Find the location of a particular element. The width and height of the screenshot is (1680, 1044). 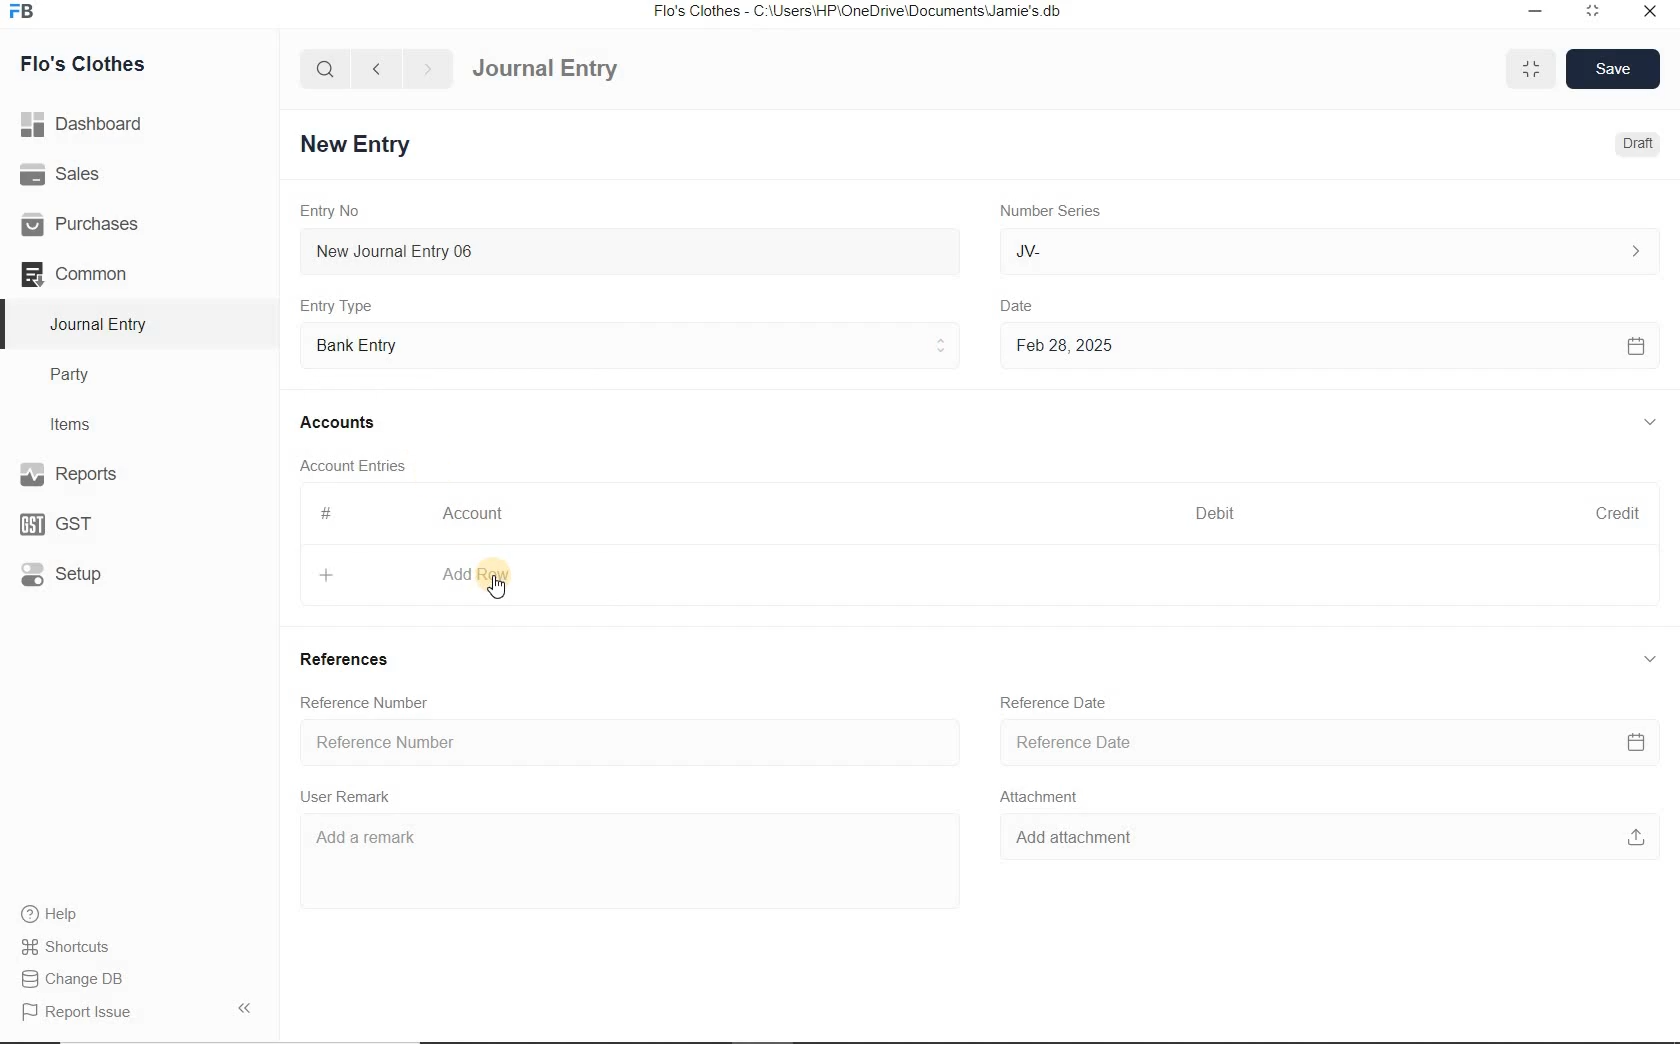

Entry Type is located at coordinates (631, 343).